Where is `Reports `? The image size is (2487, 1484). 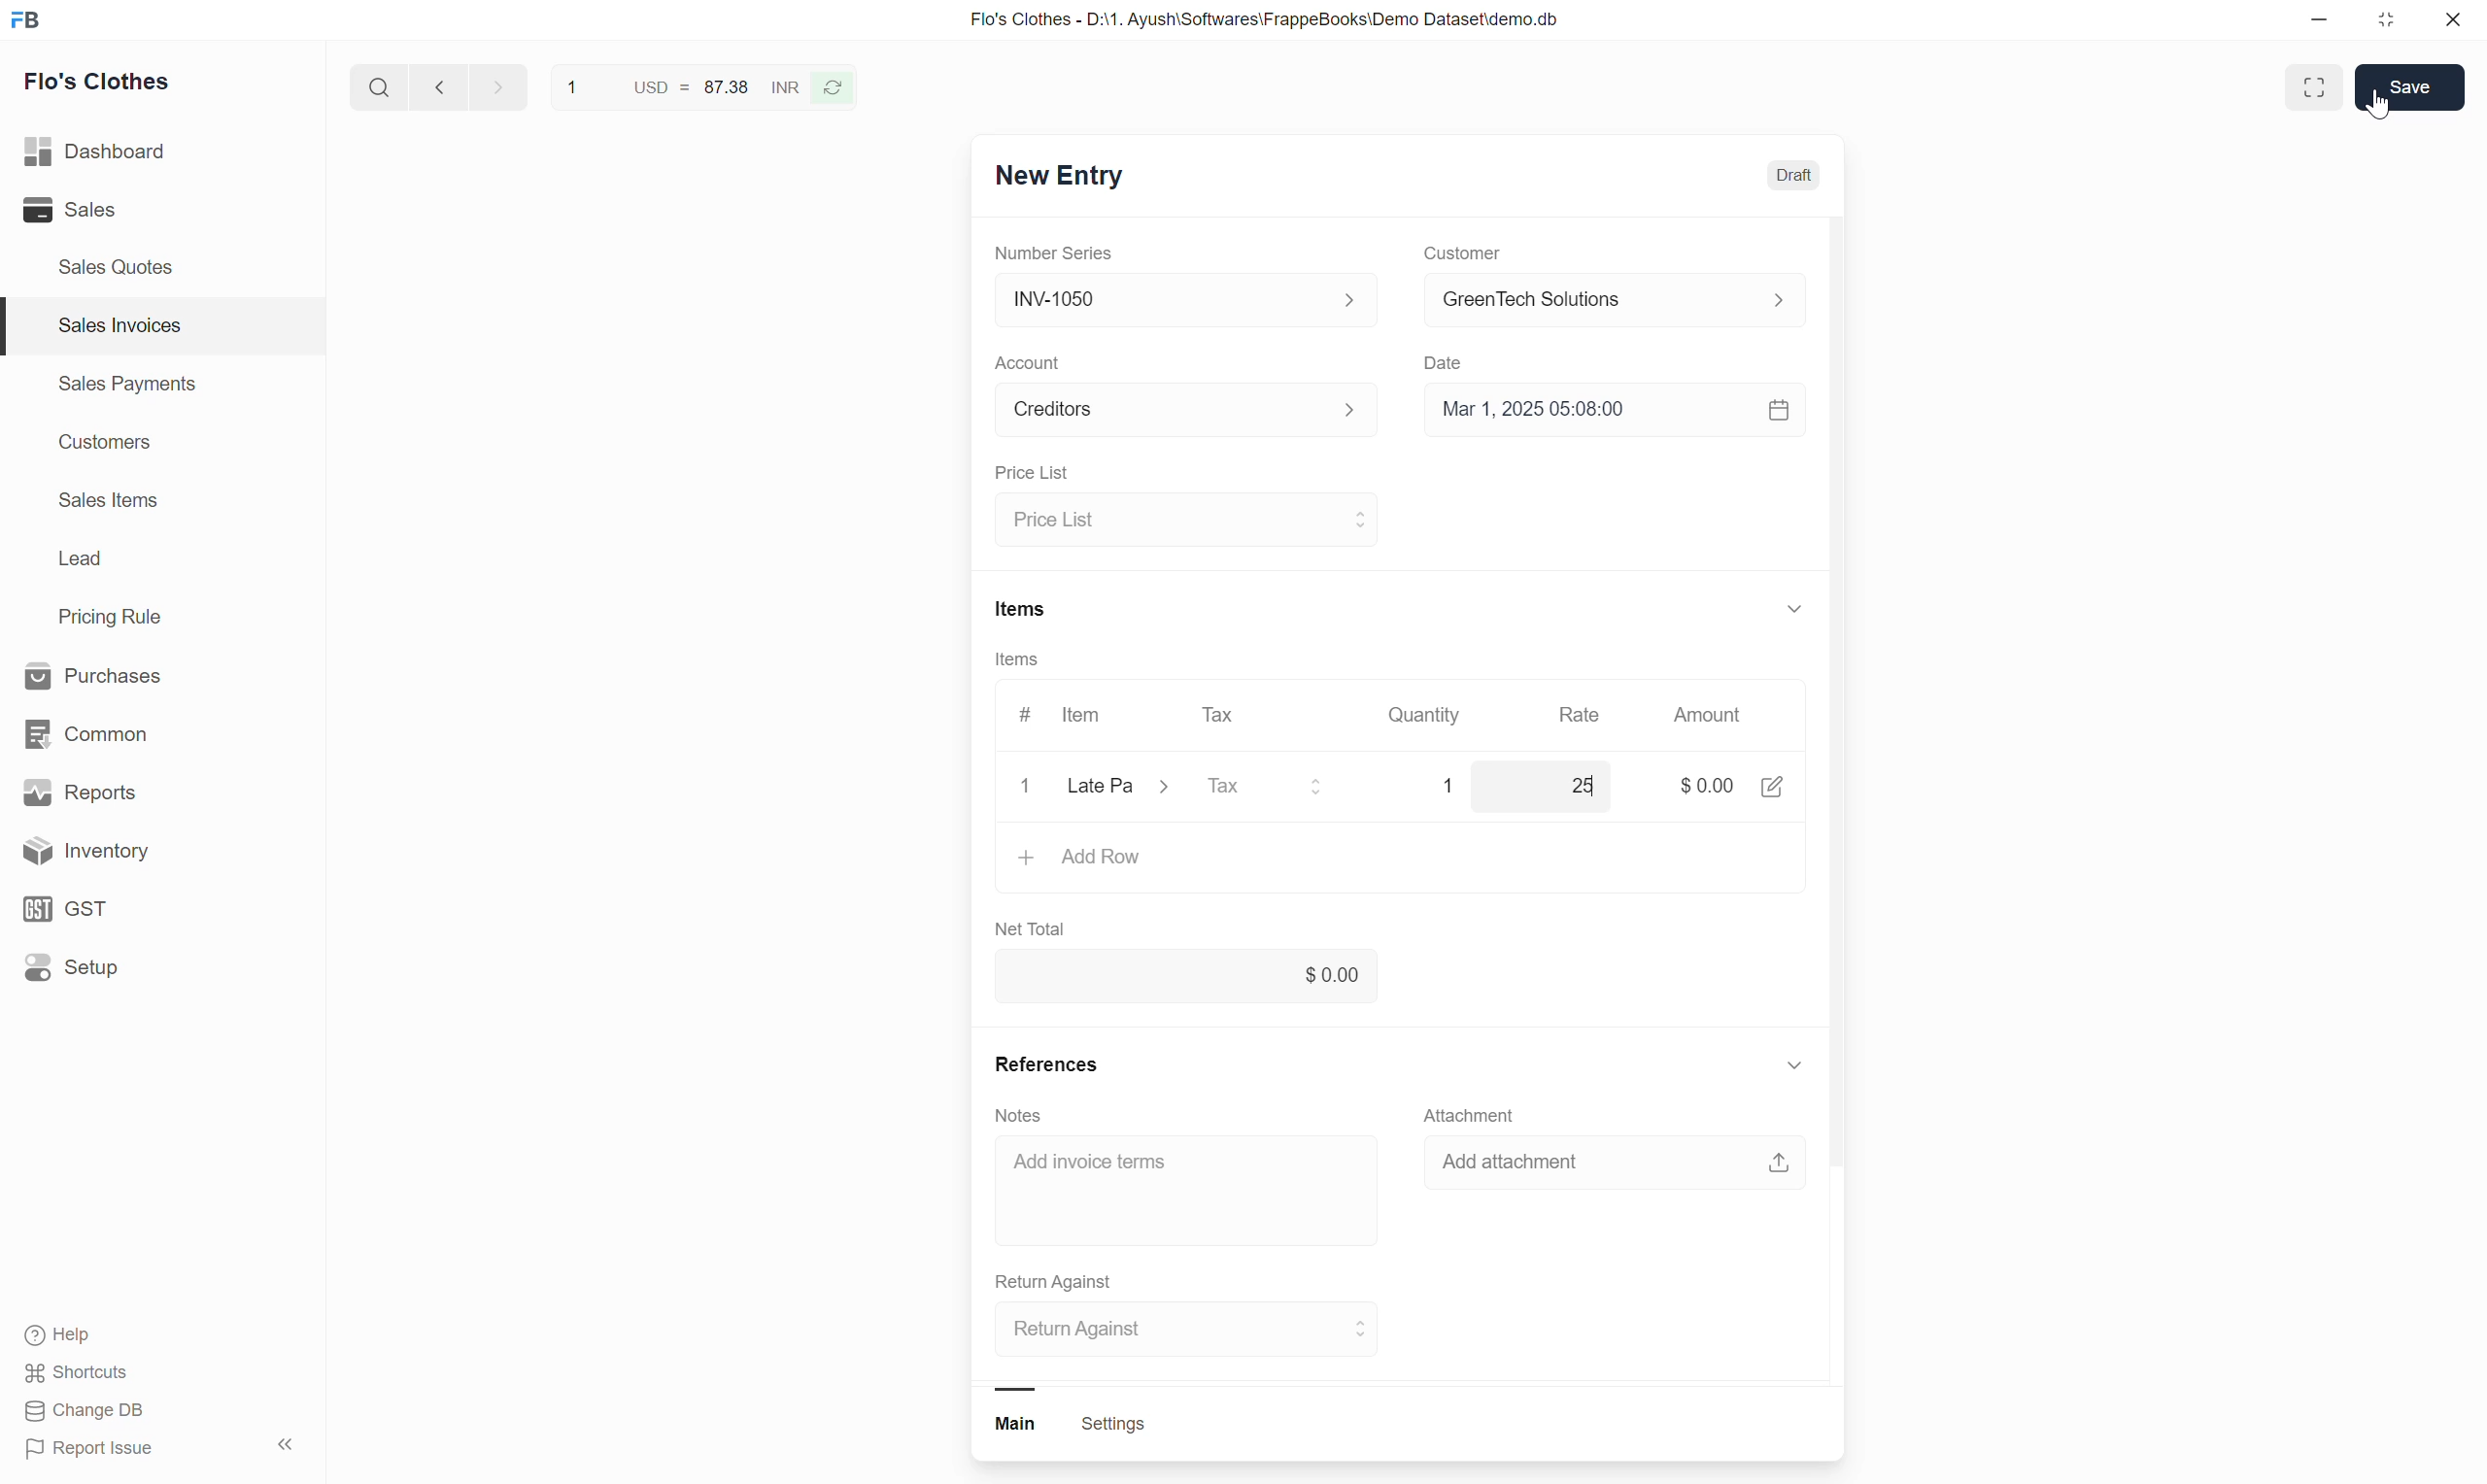
Reports  is located at coordinates (134, 789).